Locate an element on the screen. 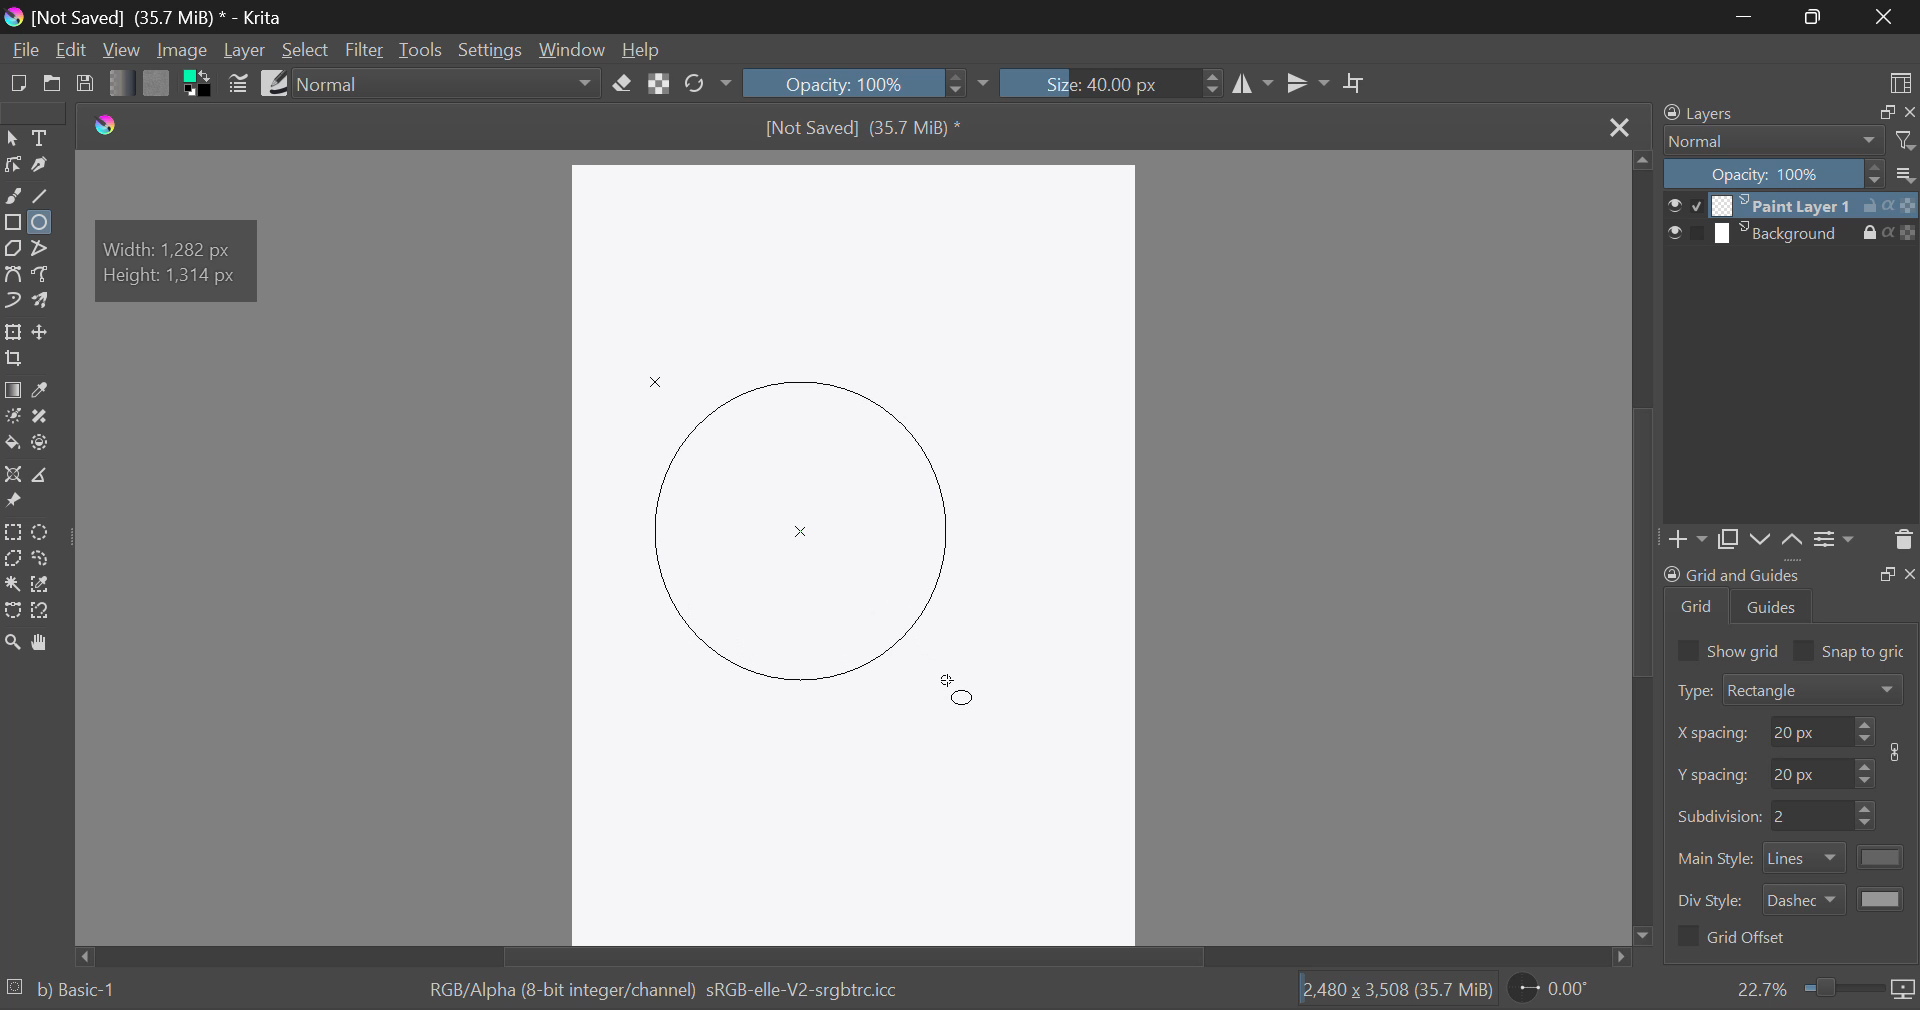 The width and height of the screenshot is (1920, 1010). Freehand is located at coordinates (14, 196).